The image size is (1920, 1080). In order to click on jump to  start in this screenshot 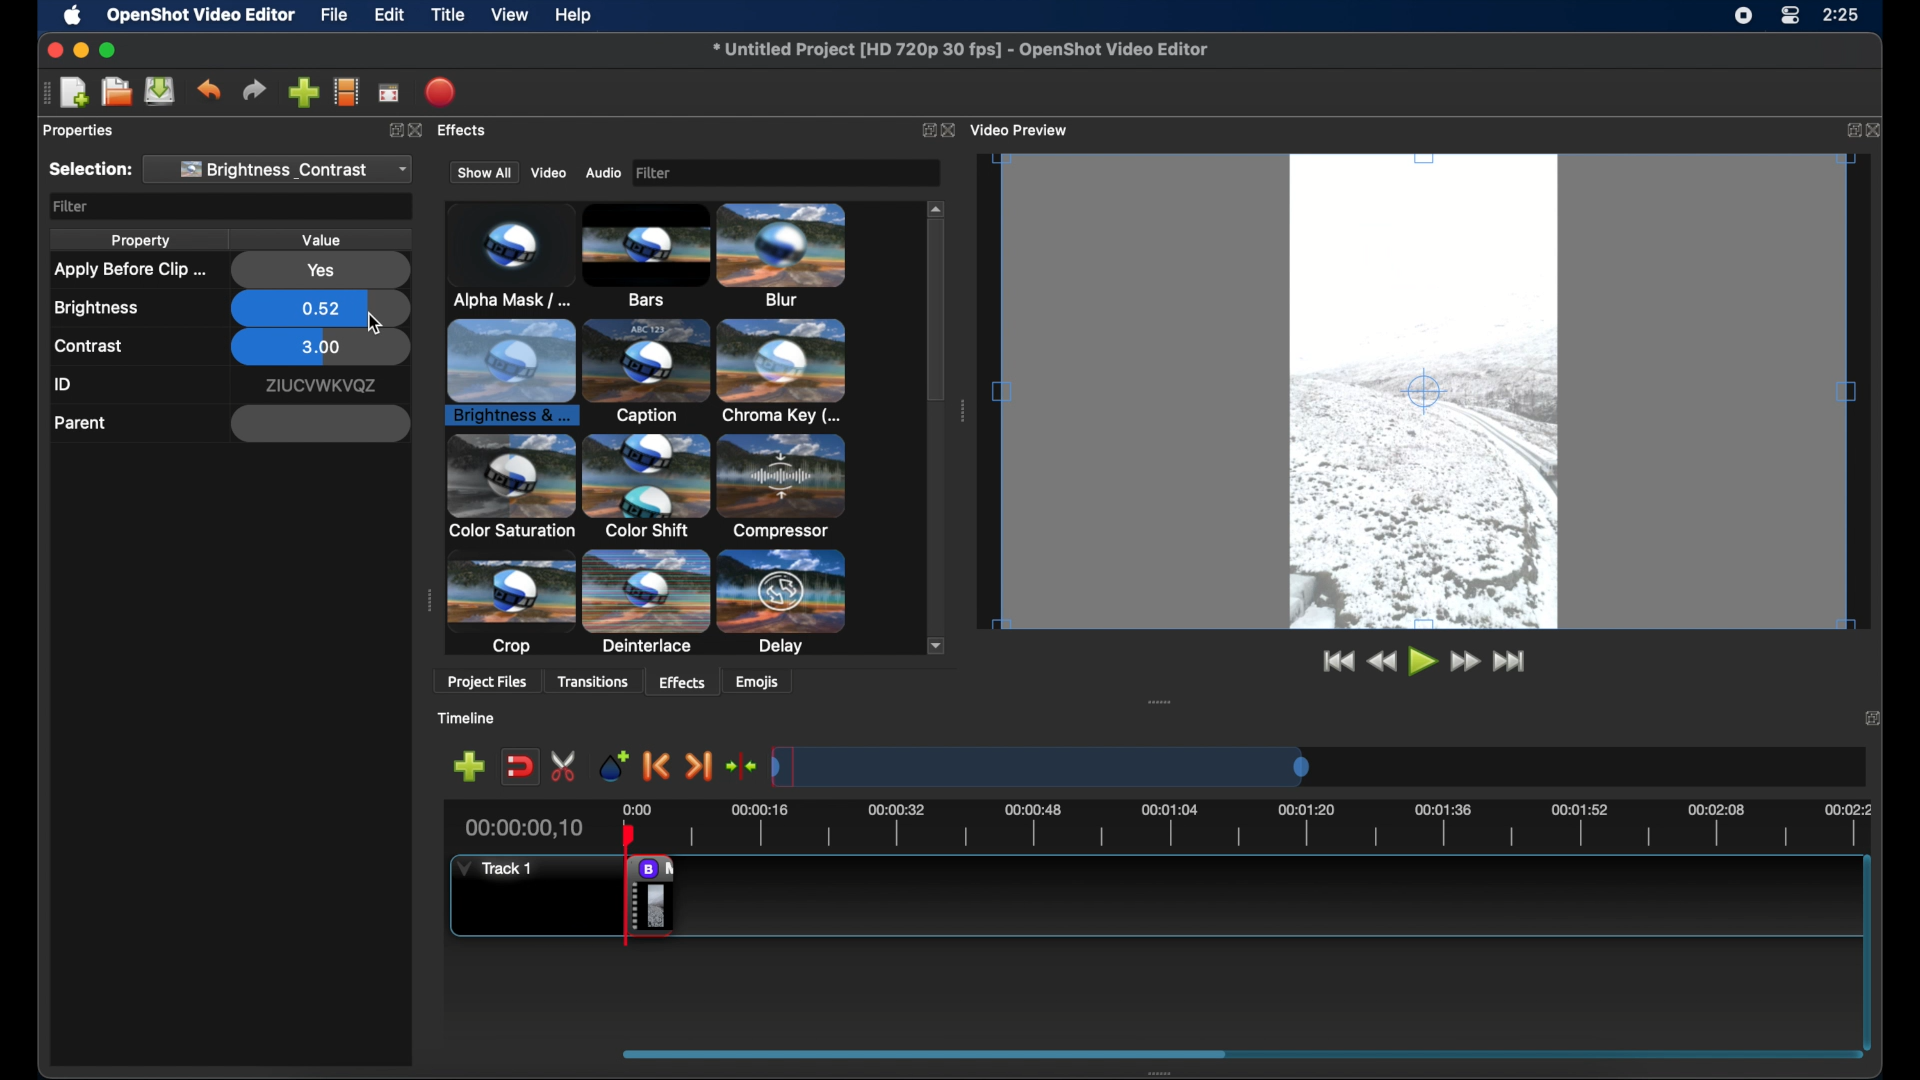, I will do `click(1338, 663)`.